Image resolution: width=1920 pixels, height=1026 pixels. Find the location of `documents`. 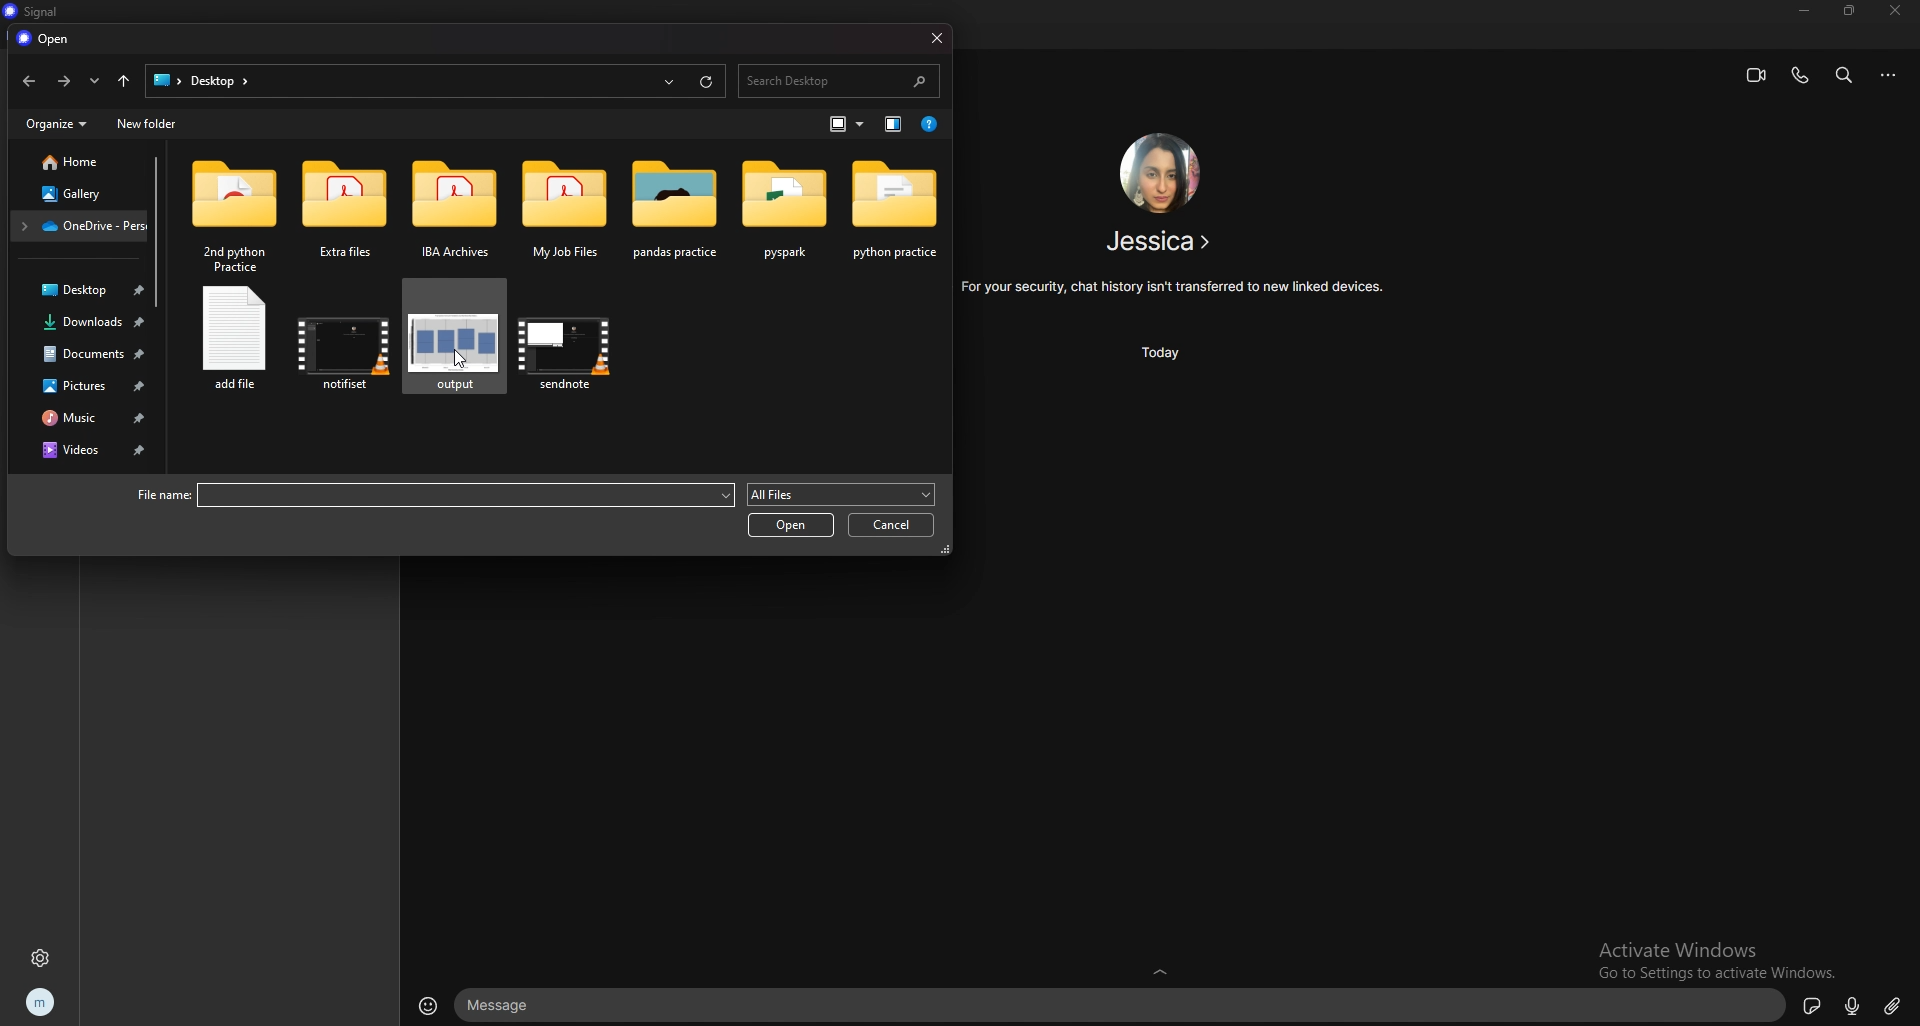

documents is located at coordinates (81, 353).